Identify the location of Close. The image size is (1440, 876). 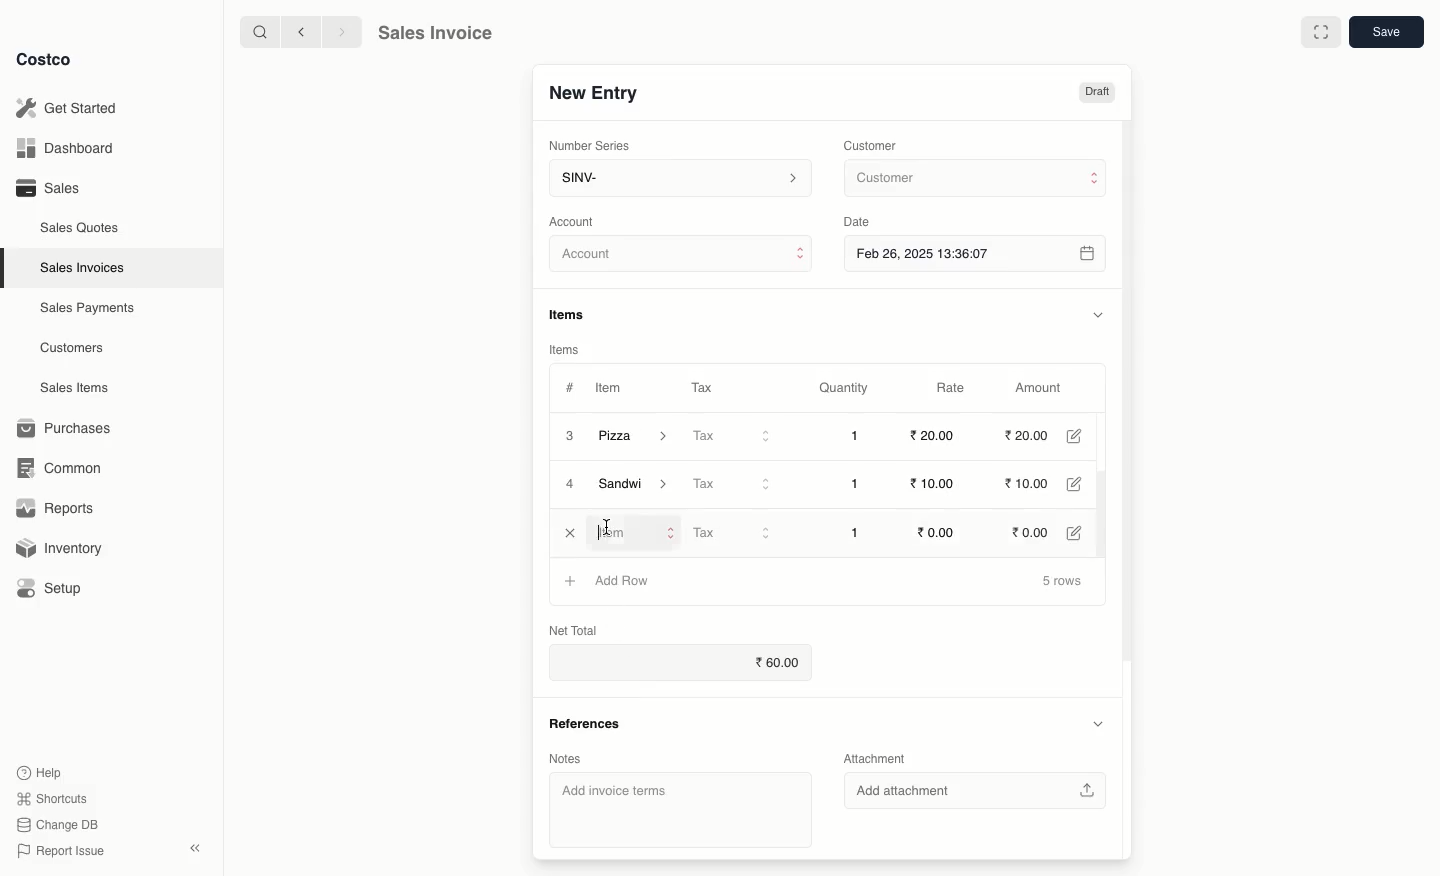
(570, 533).